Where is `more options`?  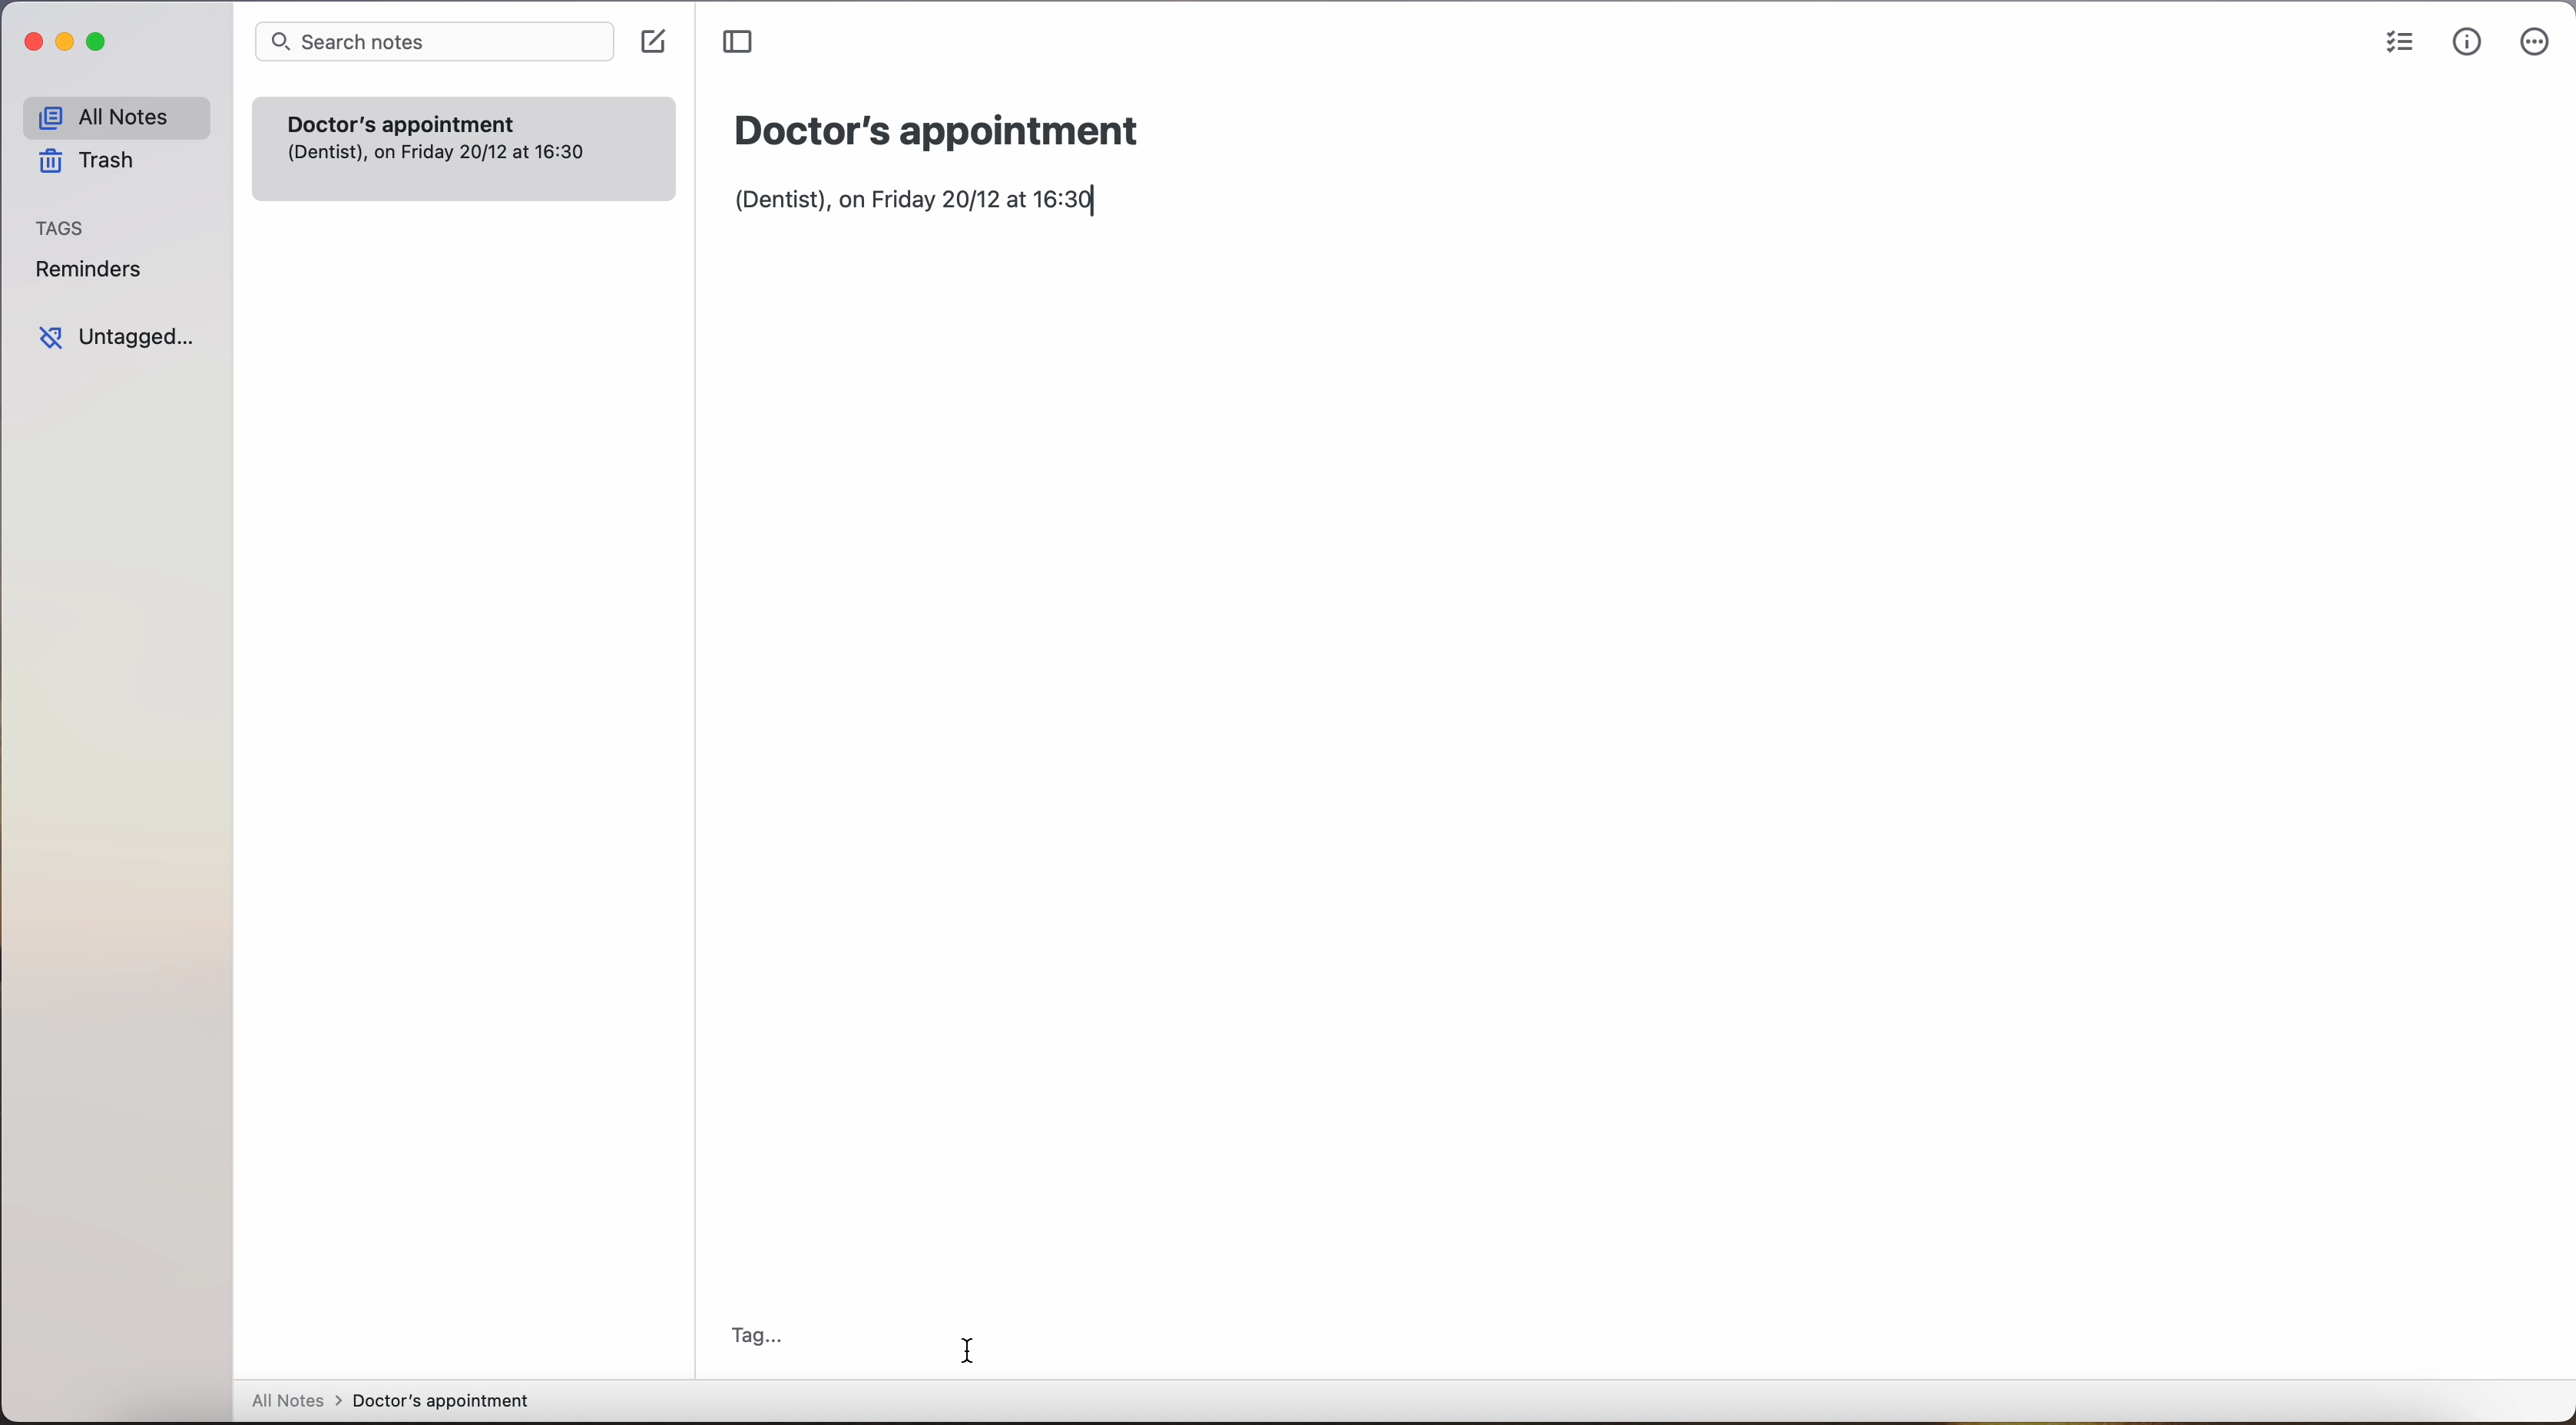
more options is located at coordinates (2534, 42).